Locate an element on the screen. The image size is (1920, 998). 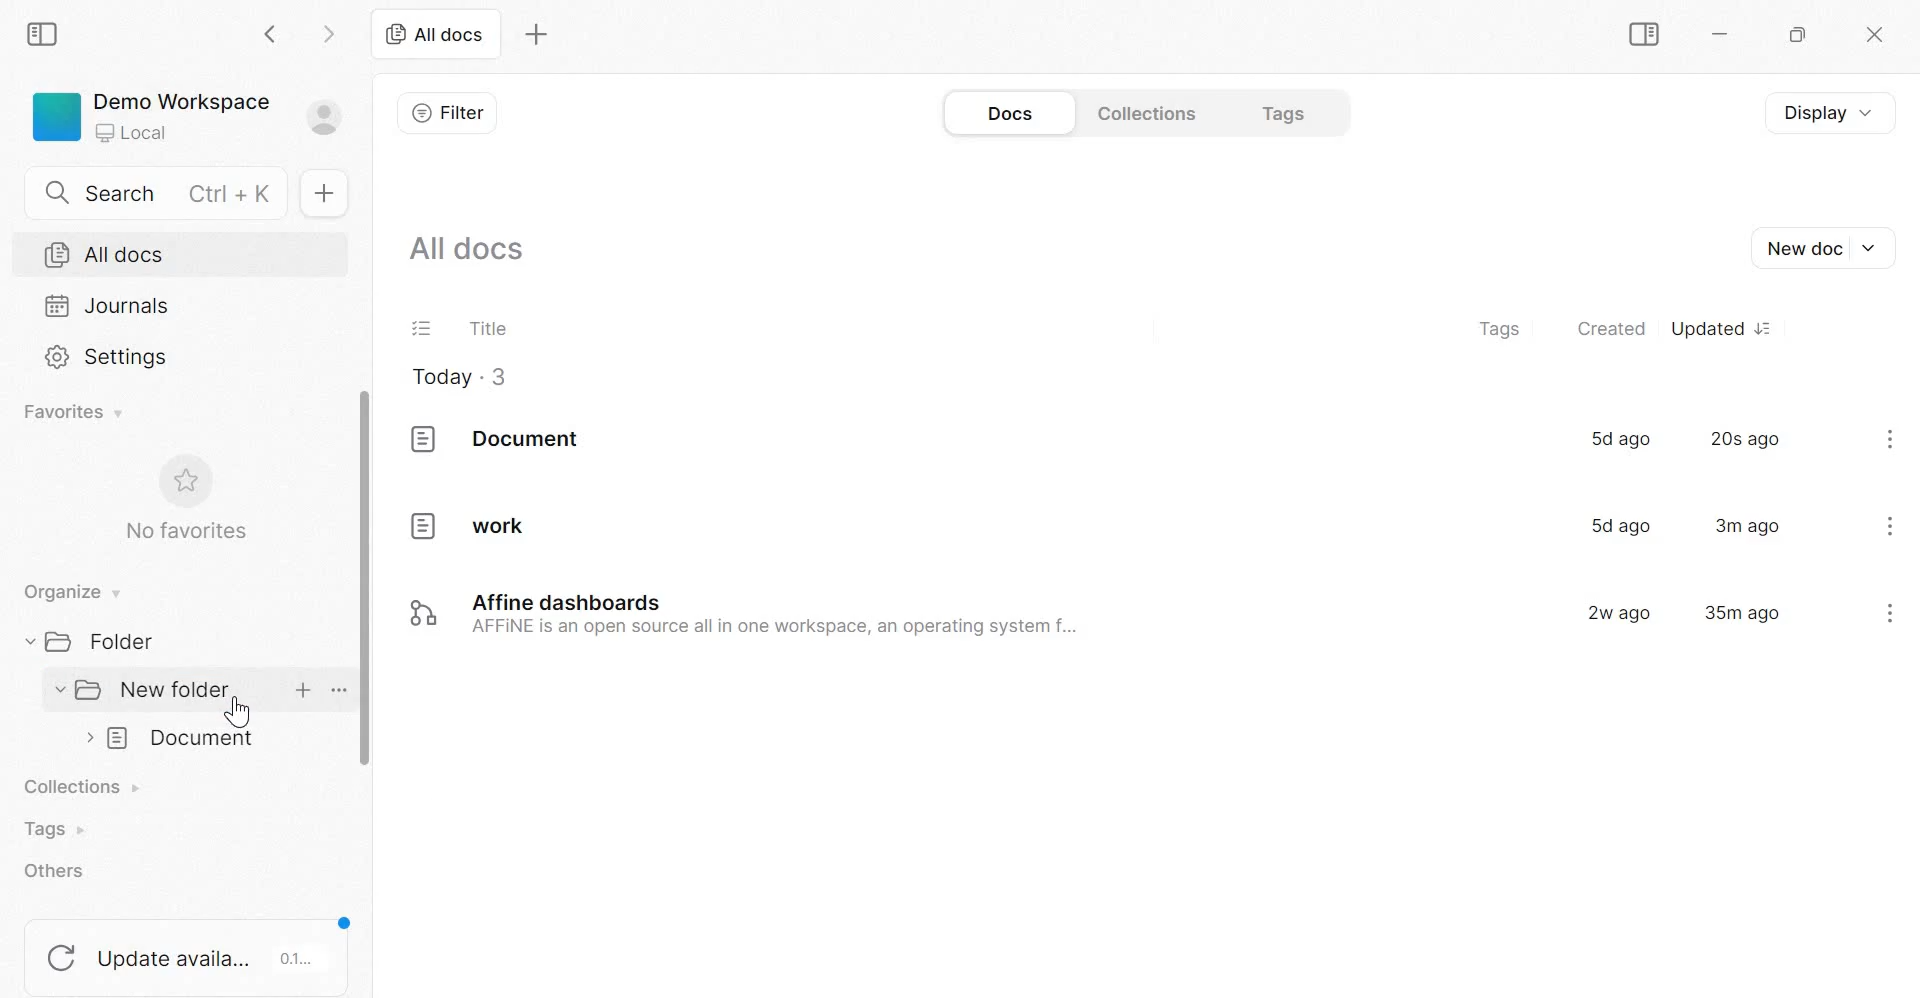
Search  is located at coordinates (153, 193).